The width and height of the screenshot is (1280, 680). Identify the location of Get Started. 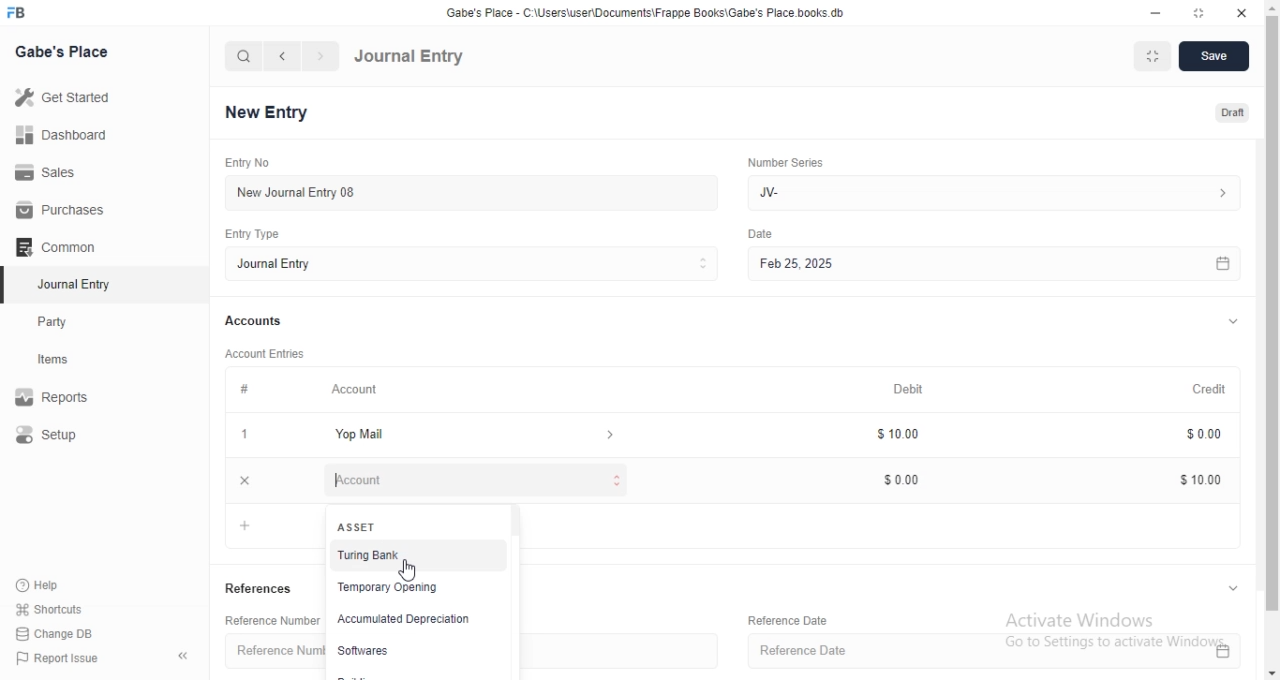
(68, 101).